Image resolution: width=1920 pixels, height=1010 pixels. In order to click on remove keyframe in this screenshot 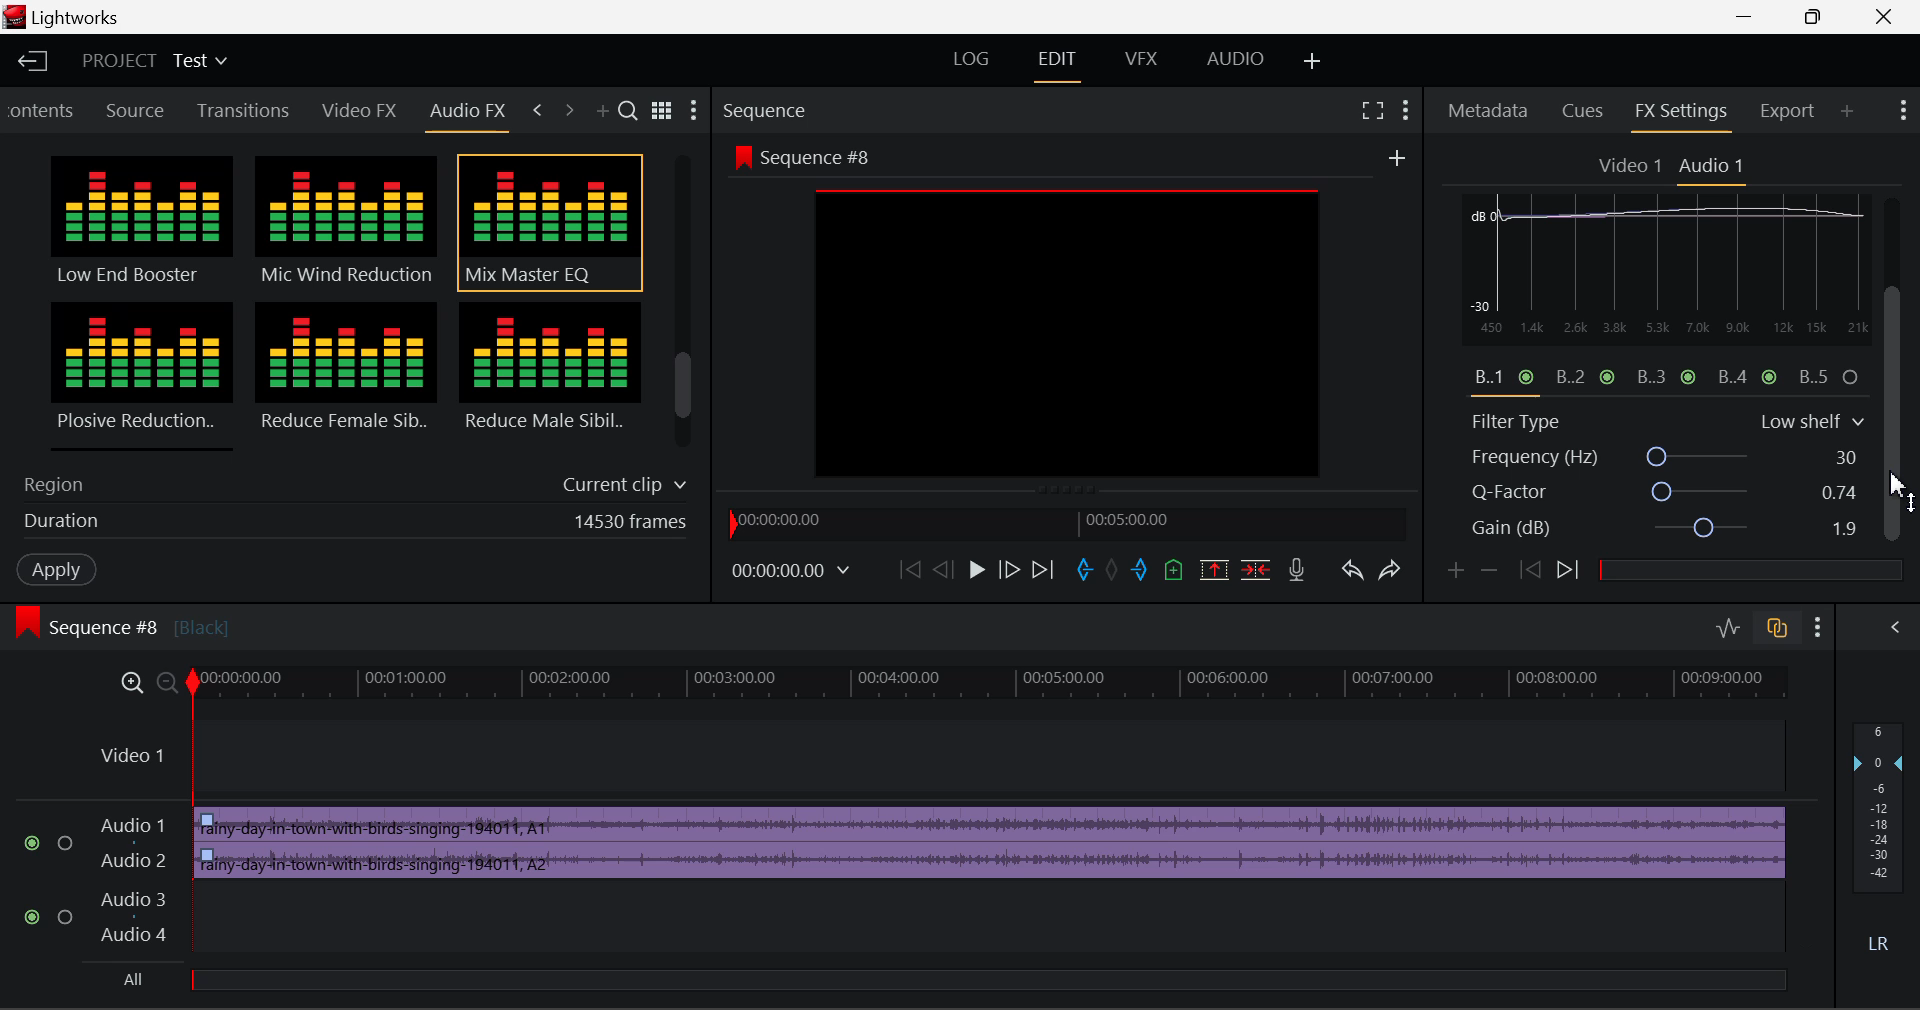, I will do `click(1495, 571)`.